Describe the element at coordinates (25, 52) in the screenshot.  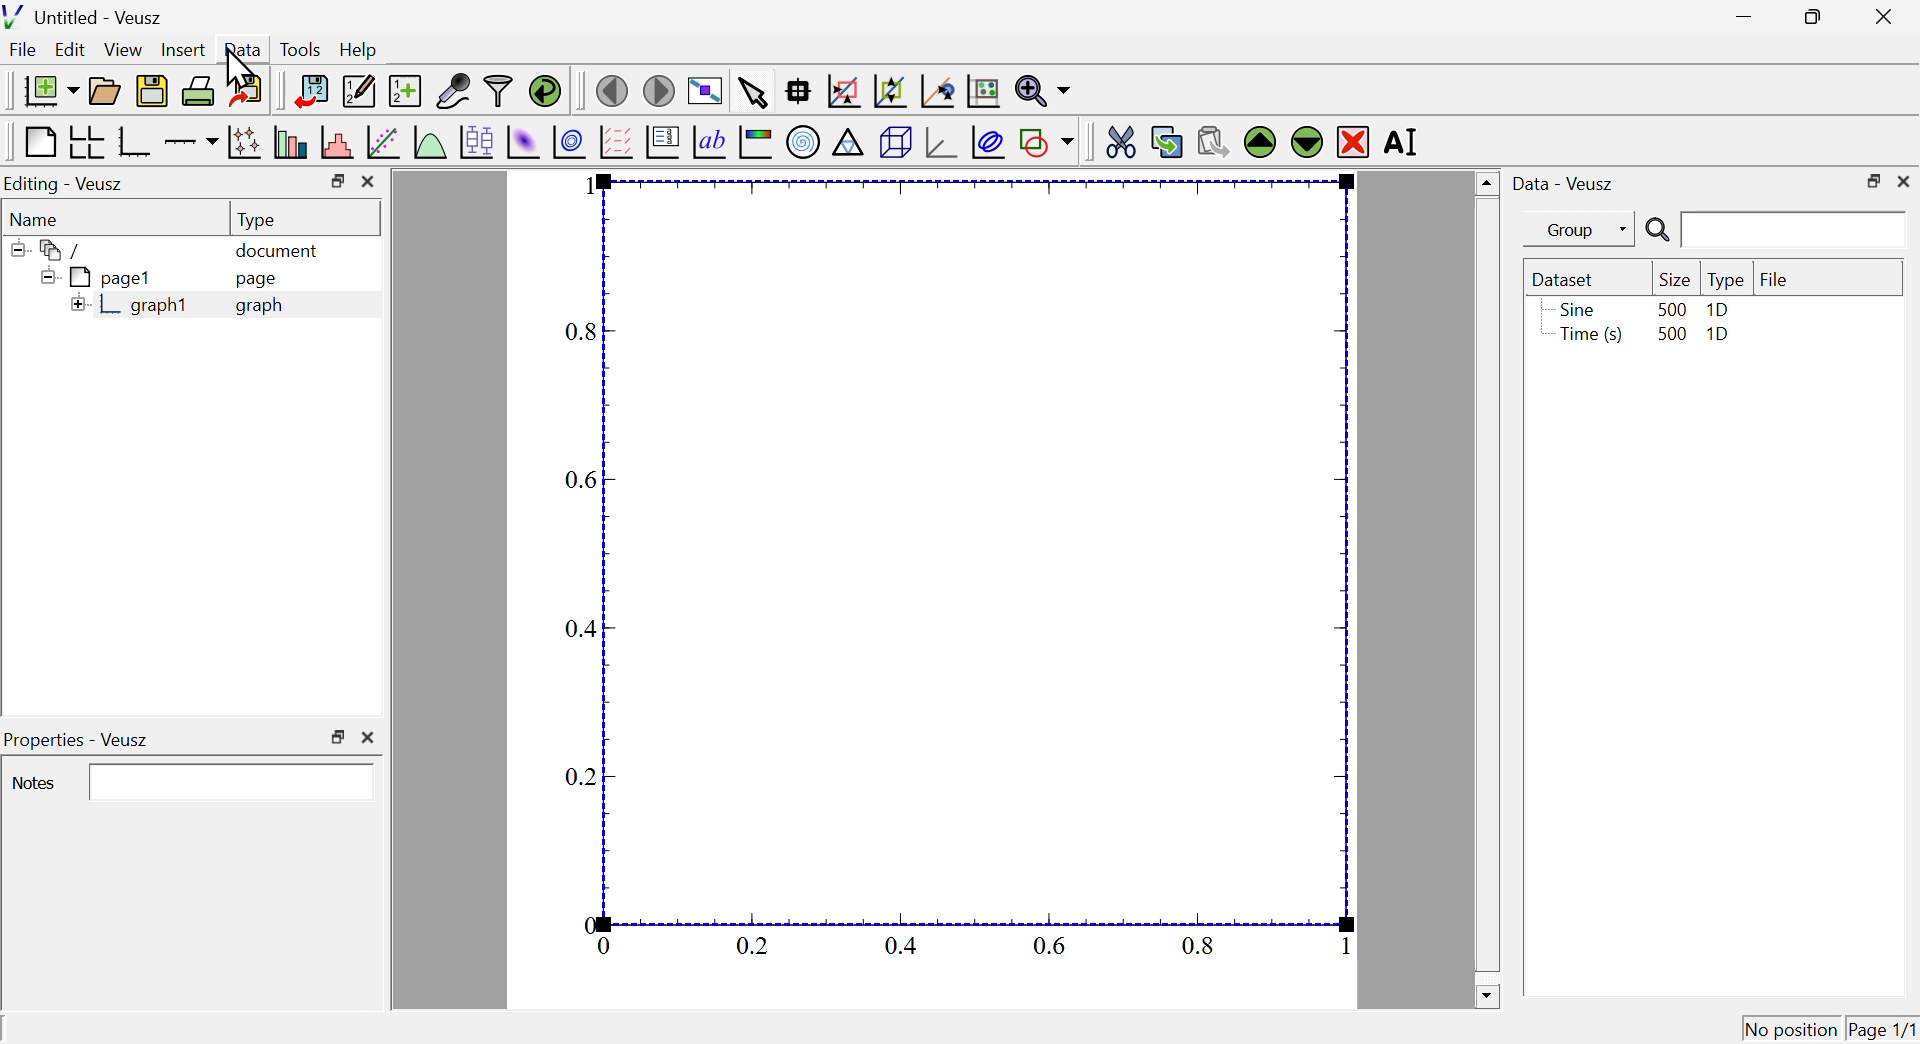
I see `file` at that location.